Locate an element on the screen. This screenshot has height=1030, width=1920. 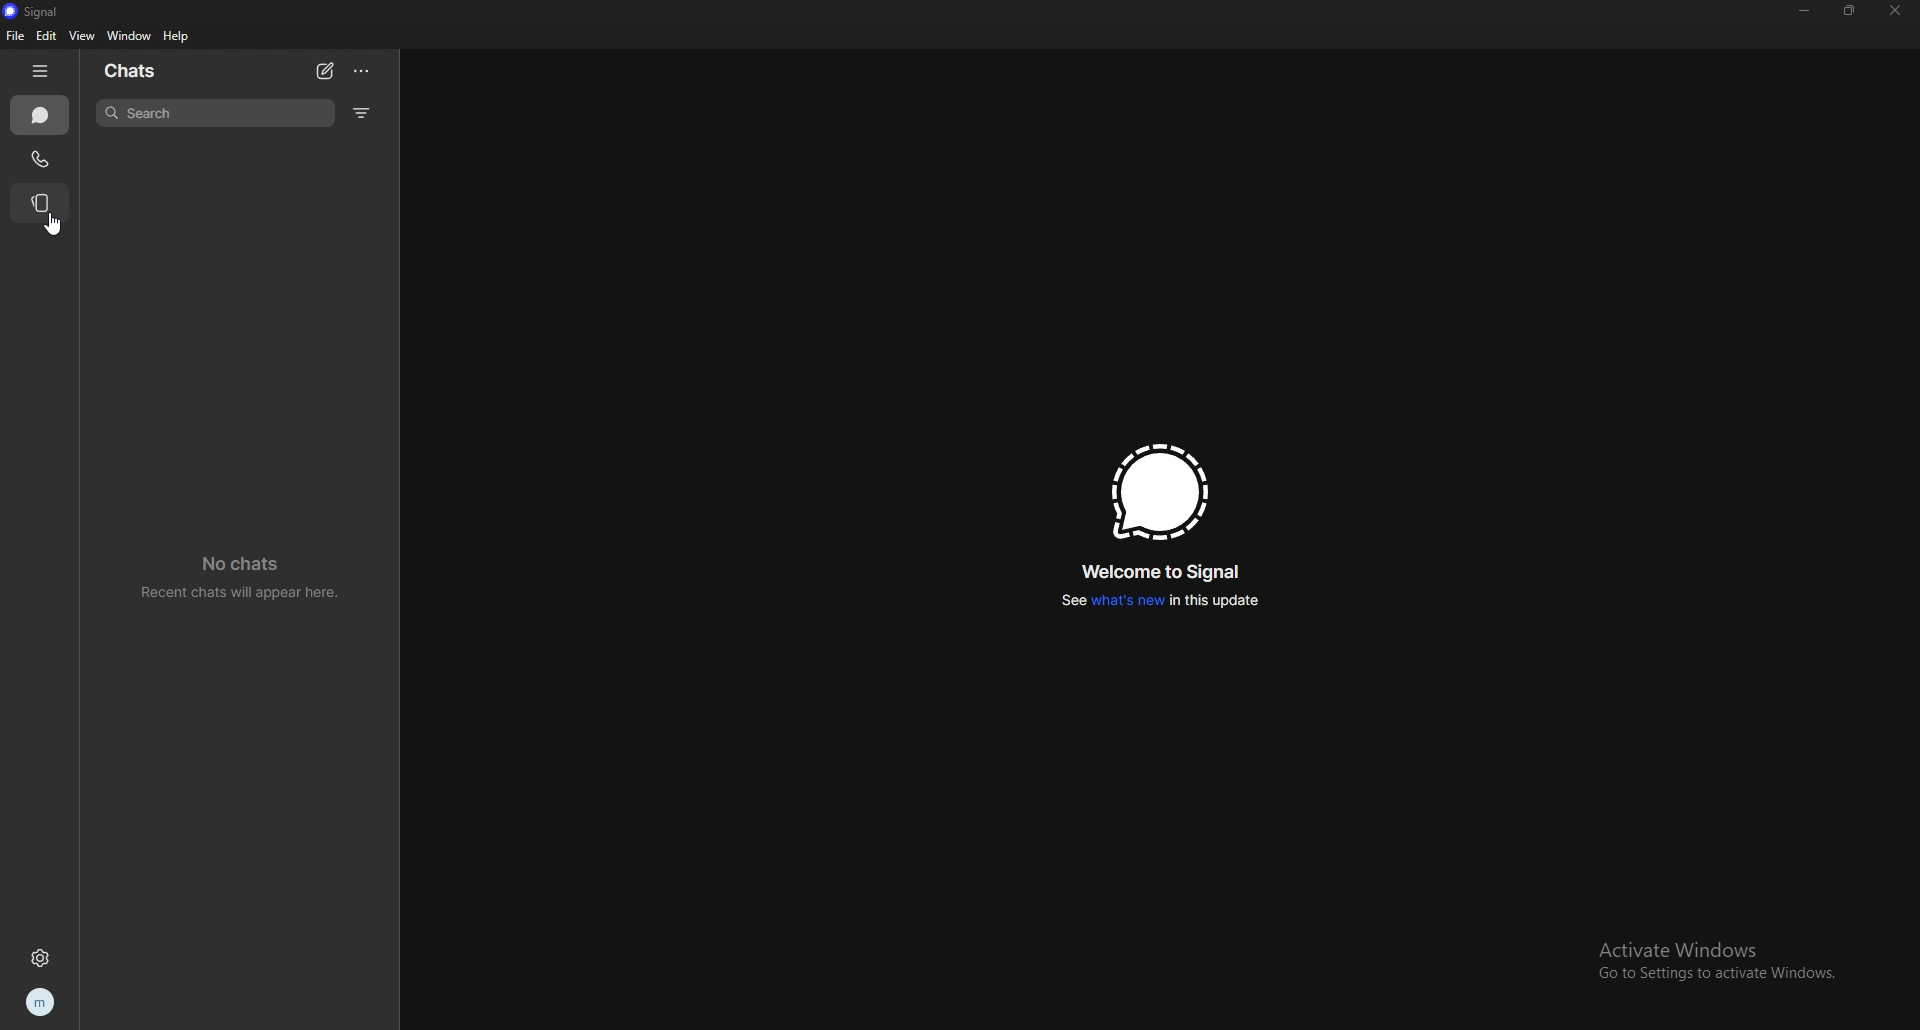
see whats new in this update is located at coordinates (1155, 603).